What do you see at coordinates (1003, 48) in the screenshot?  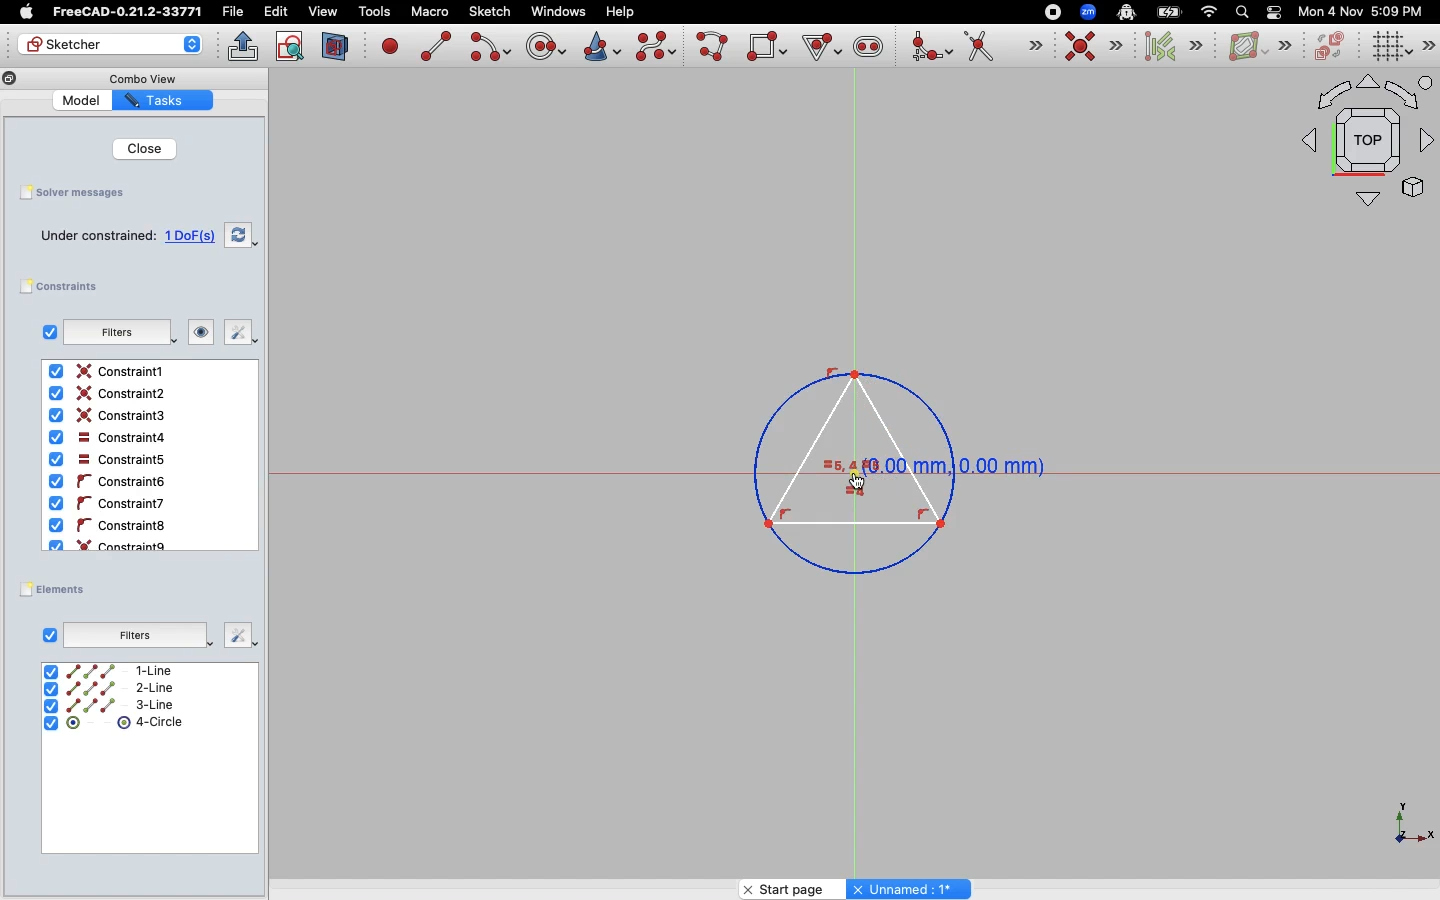 I see `Trim edge` at bounding box center [1003, 48].